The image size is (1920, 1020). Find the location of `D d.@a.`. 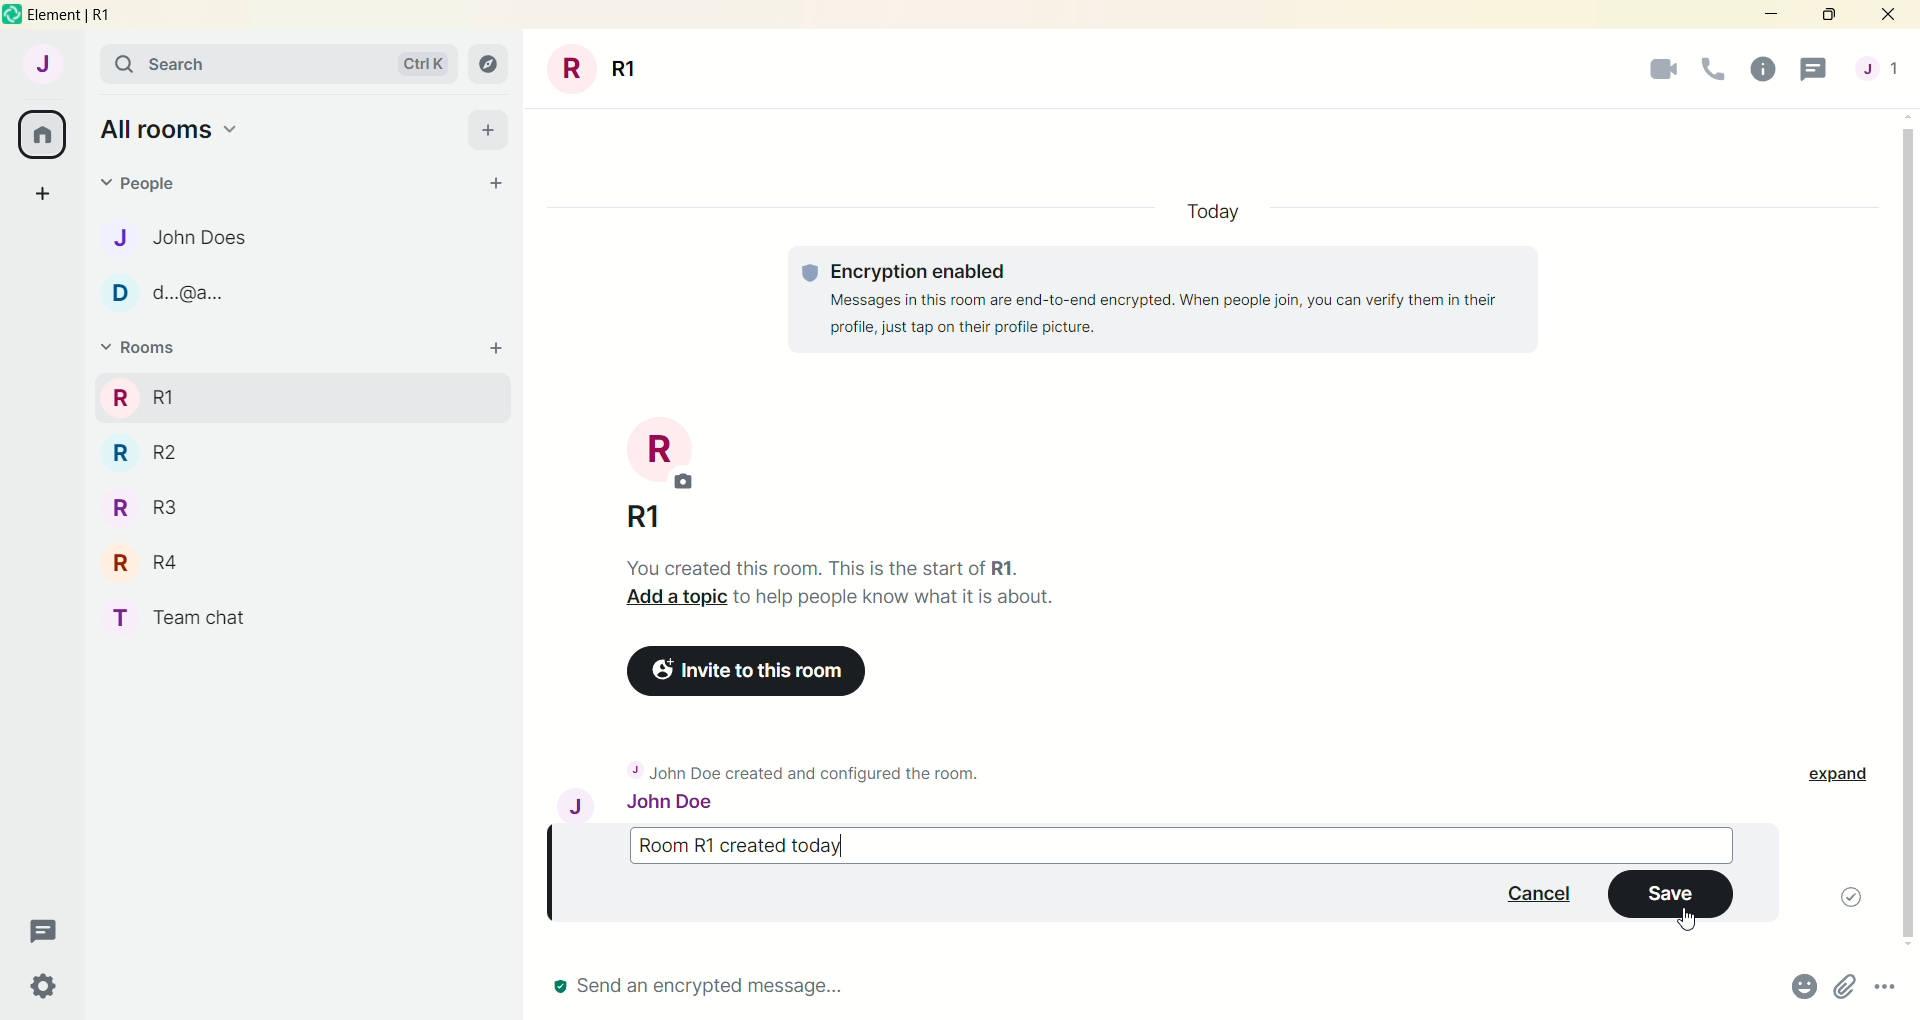

D d.@a. is located at coordinates (169, 293).